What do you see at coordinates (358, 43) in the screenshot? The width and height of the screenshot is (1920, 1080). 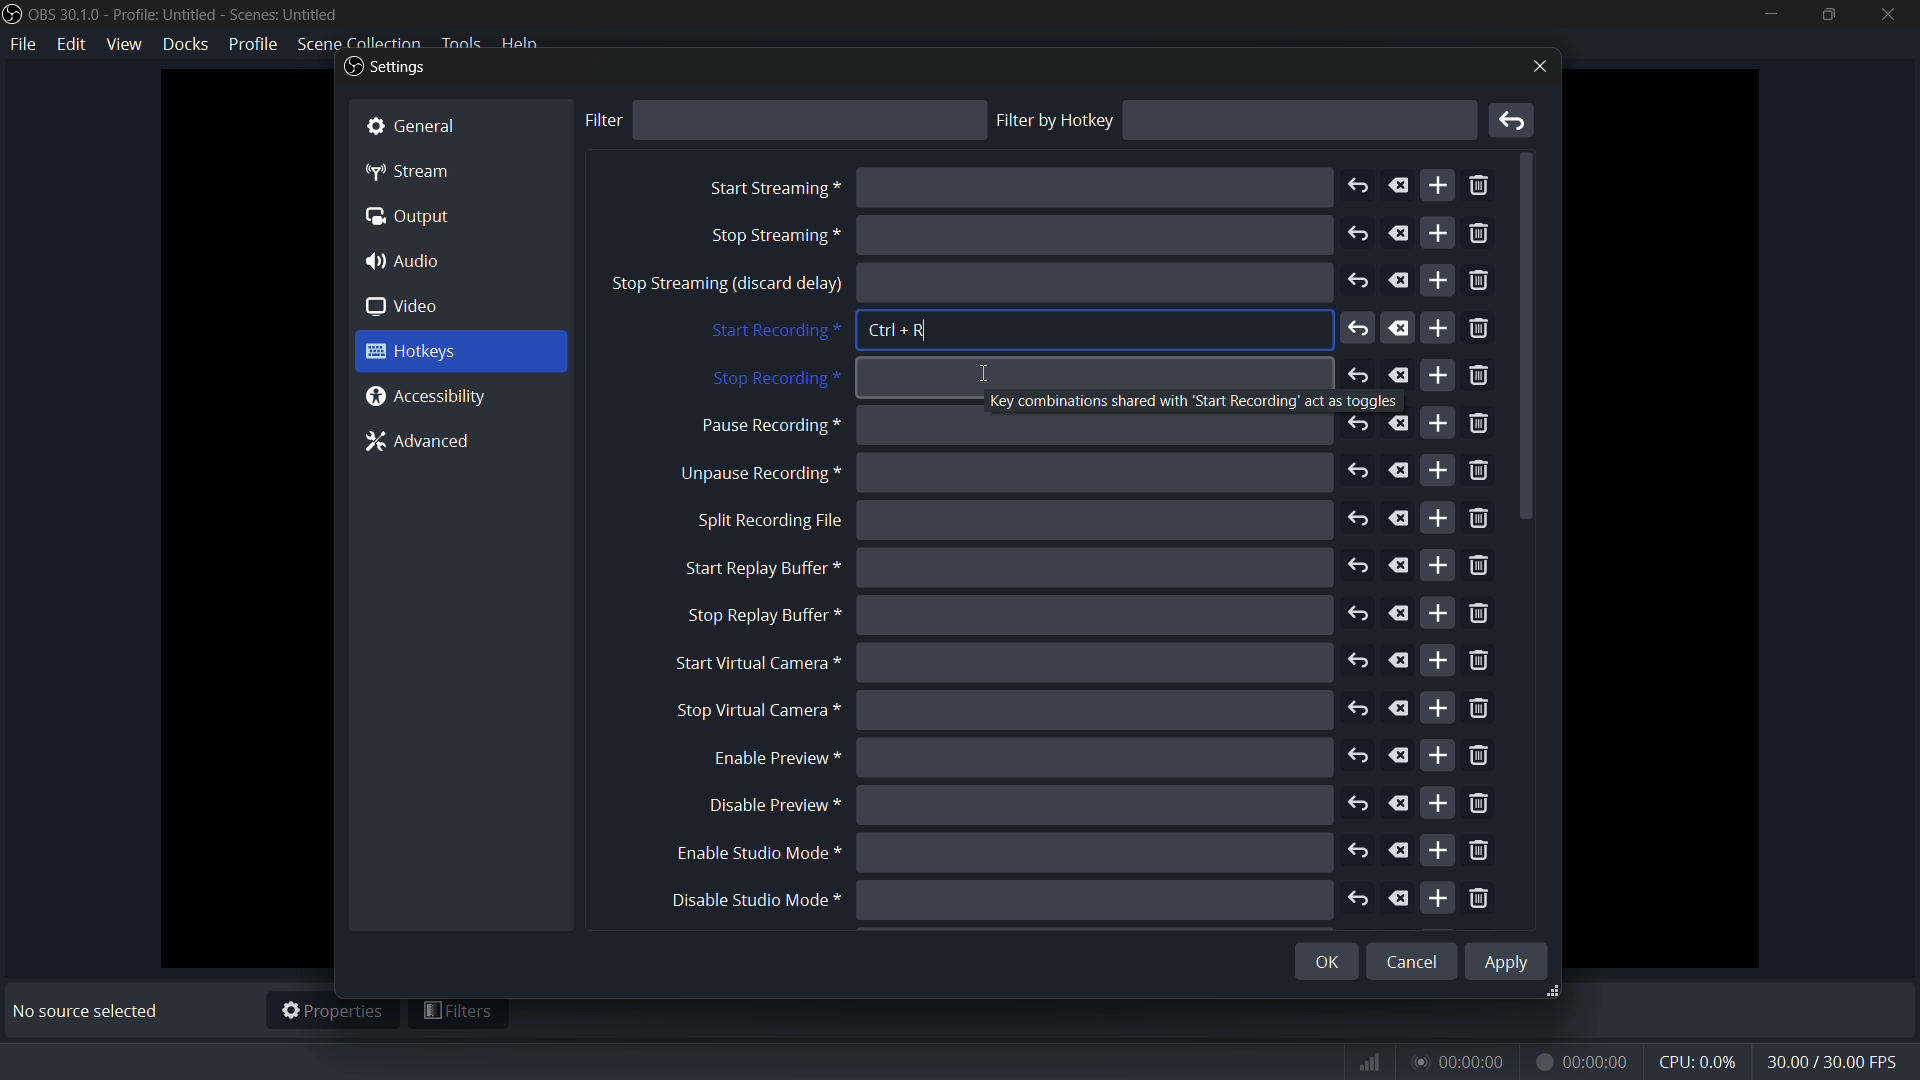 I see `scene collection menu` at bounding box center [358, 43].